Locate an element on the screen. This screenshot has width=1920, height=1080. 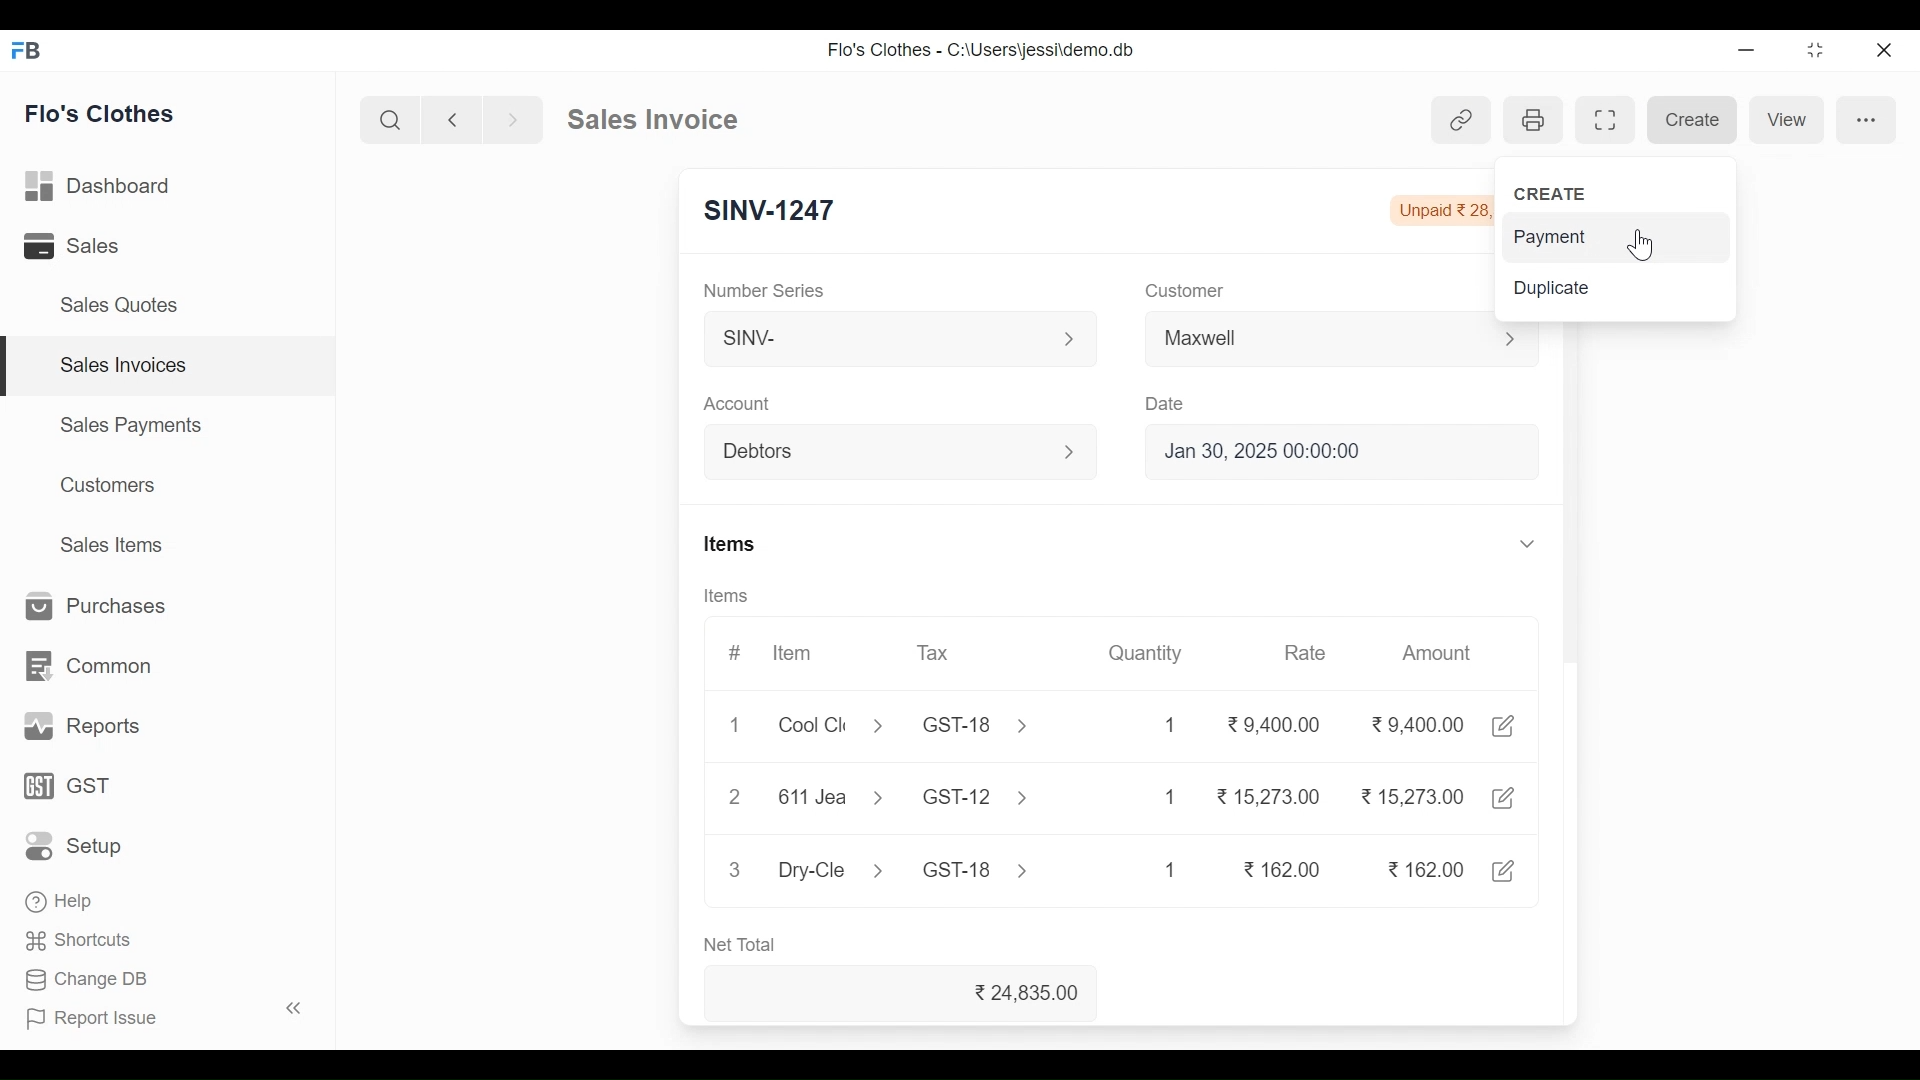
Payment  is located at coordinates (1618, 238).